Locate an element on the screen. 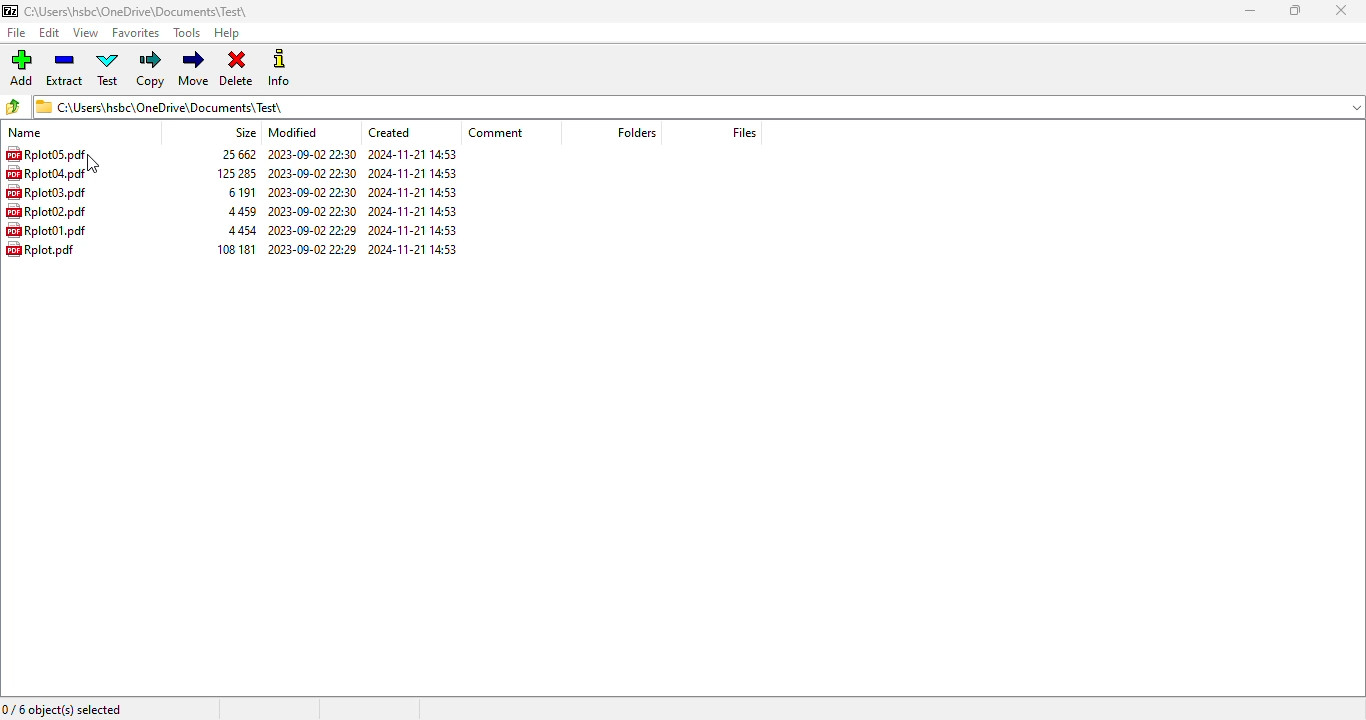 This screenshot has width=1366, height=720. rplot02 is located at coordinates (46, 211).